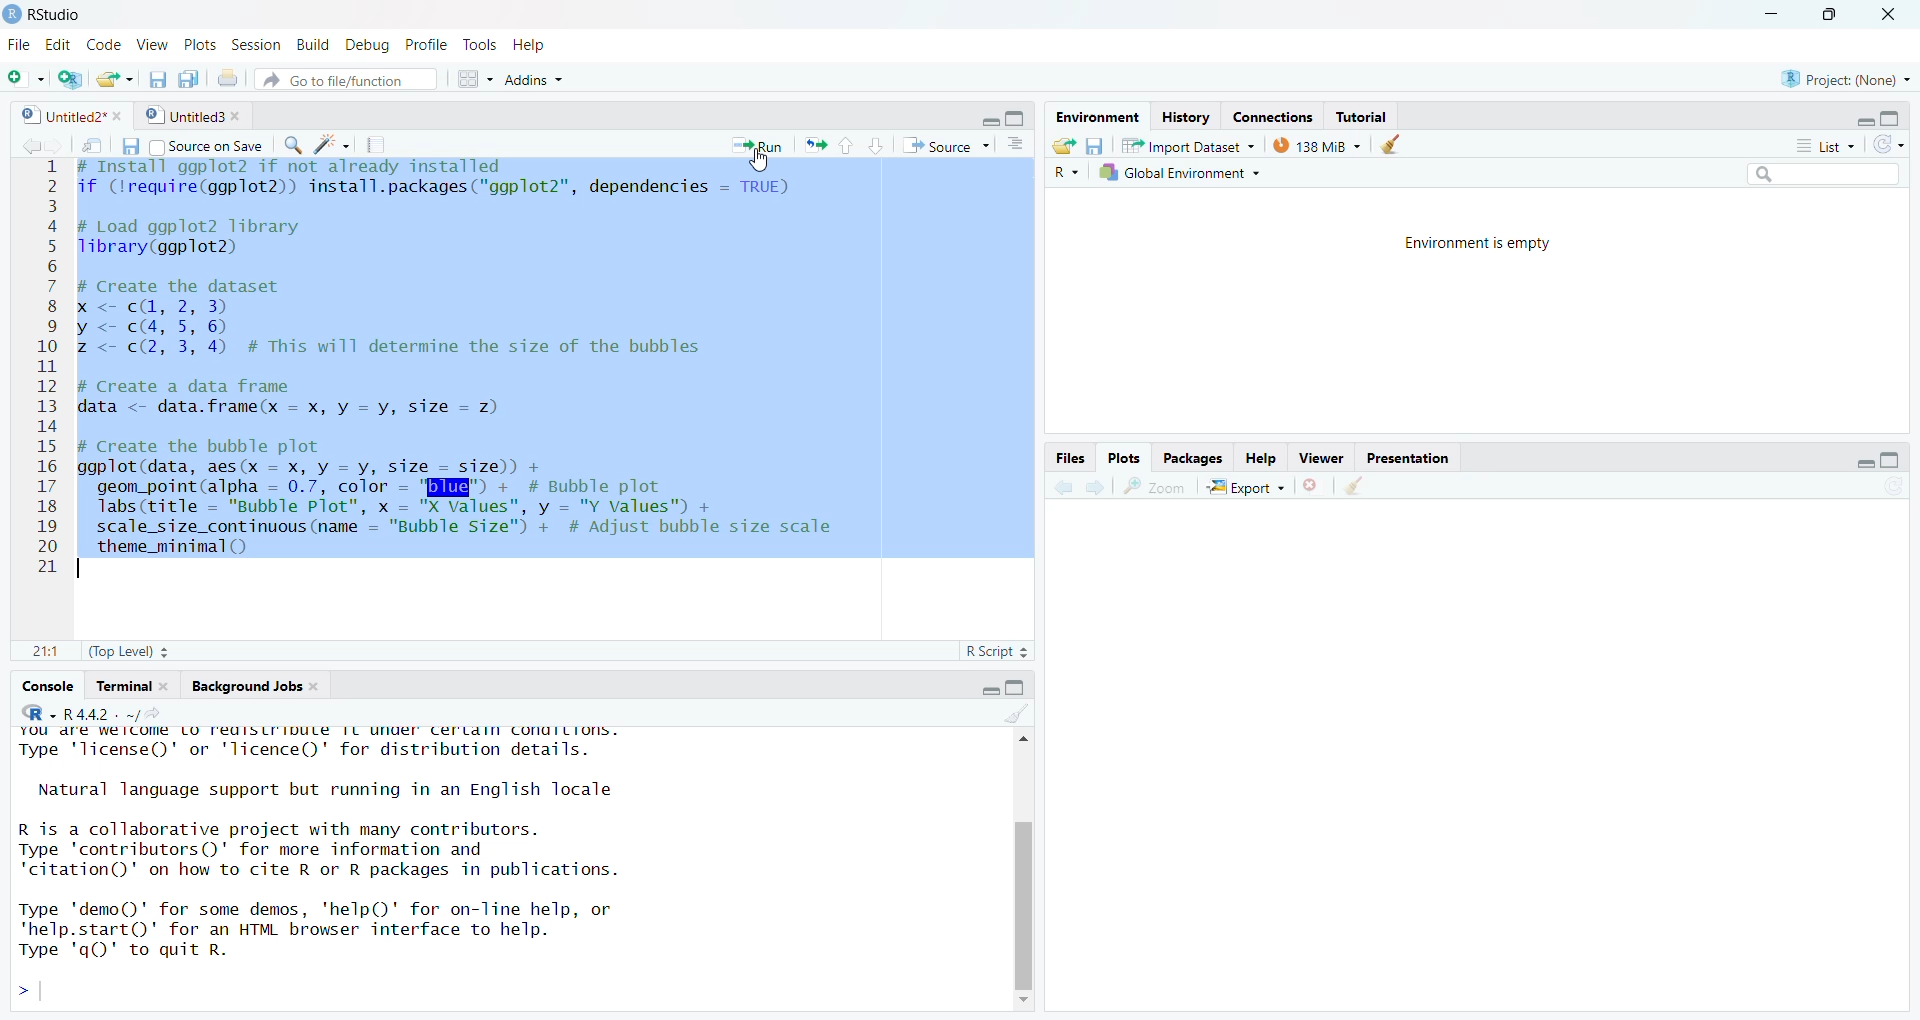 This screenshot has width=1920, height=1020. Describe the element at coordinates (1354, 485) in the screenshot. I see `clear viewer` at that location.